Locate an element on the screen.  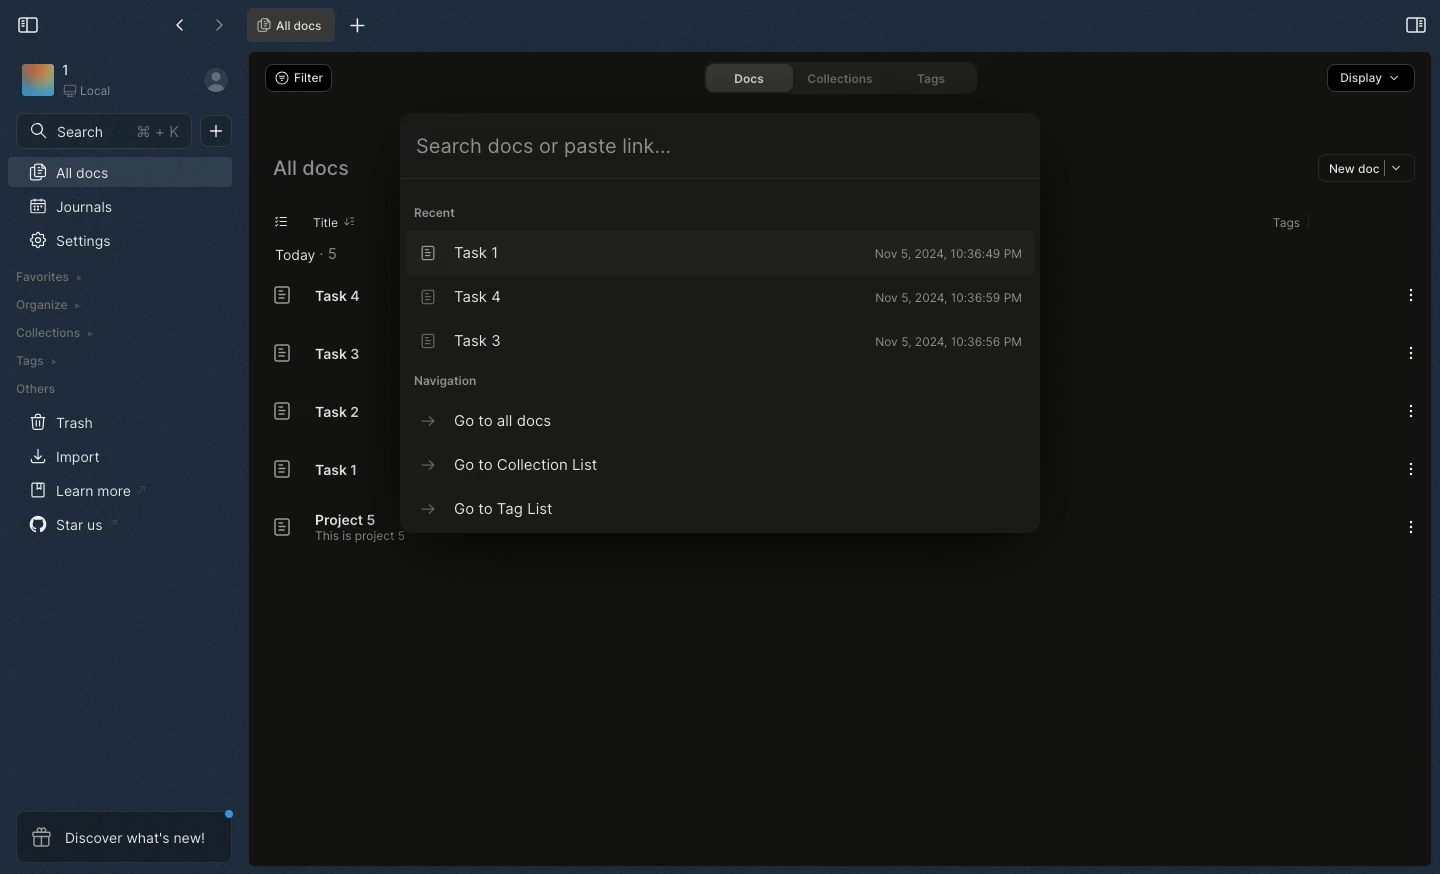
Collections is located at coordinates (844, 76).